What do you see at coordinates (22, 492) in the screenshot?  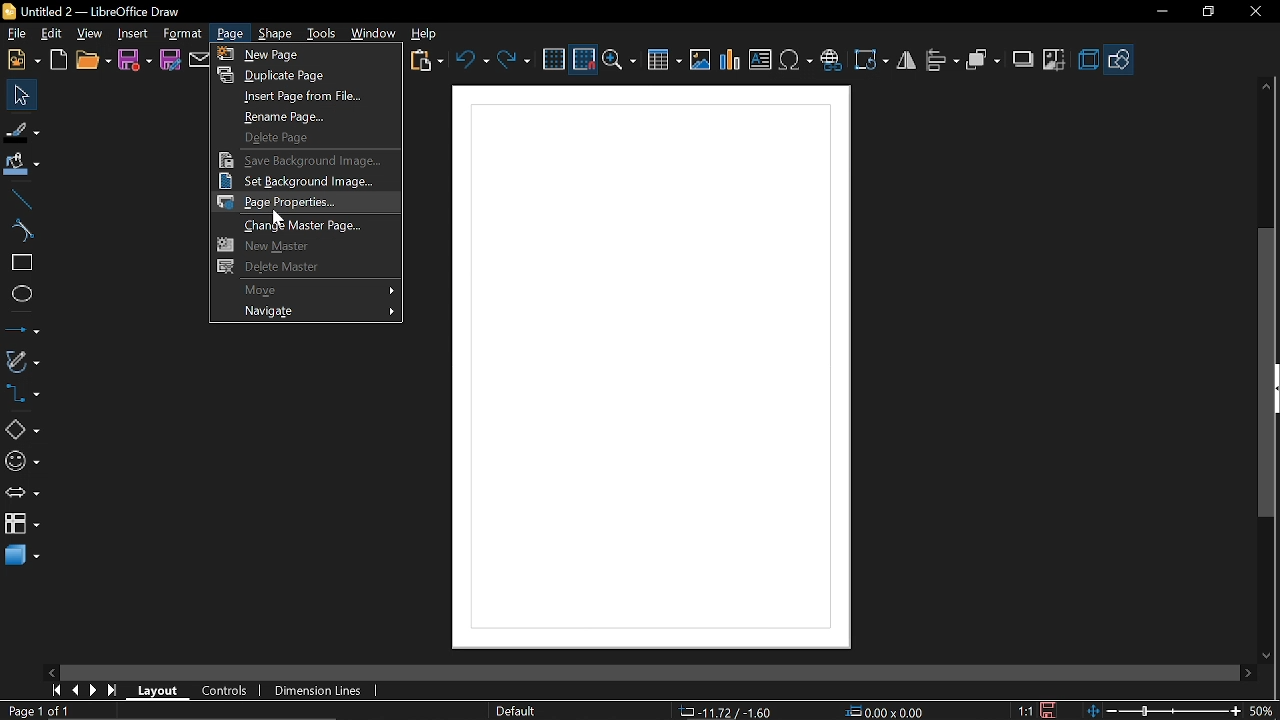 I see `Arrows` at bounding box center [22, 492].